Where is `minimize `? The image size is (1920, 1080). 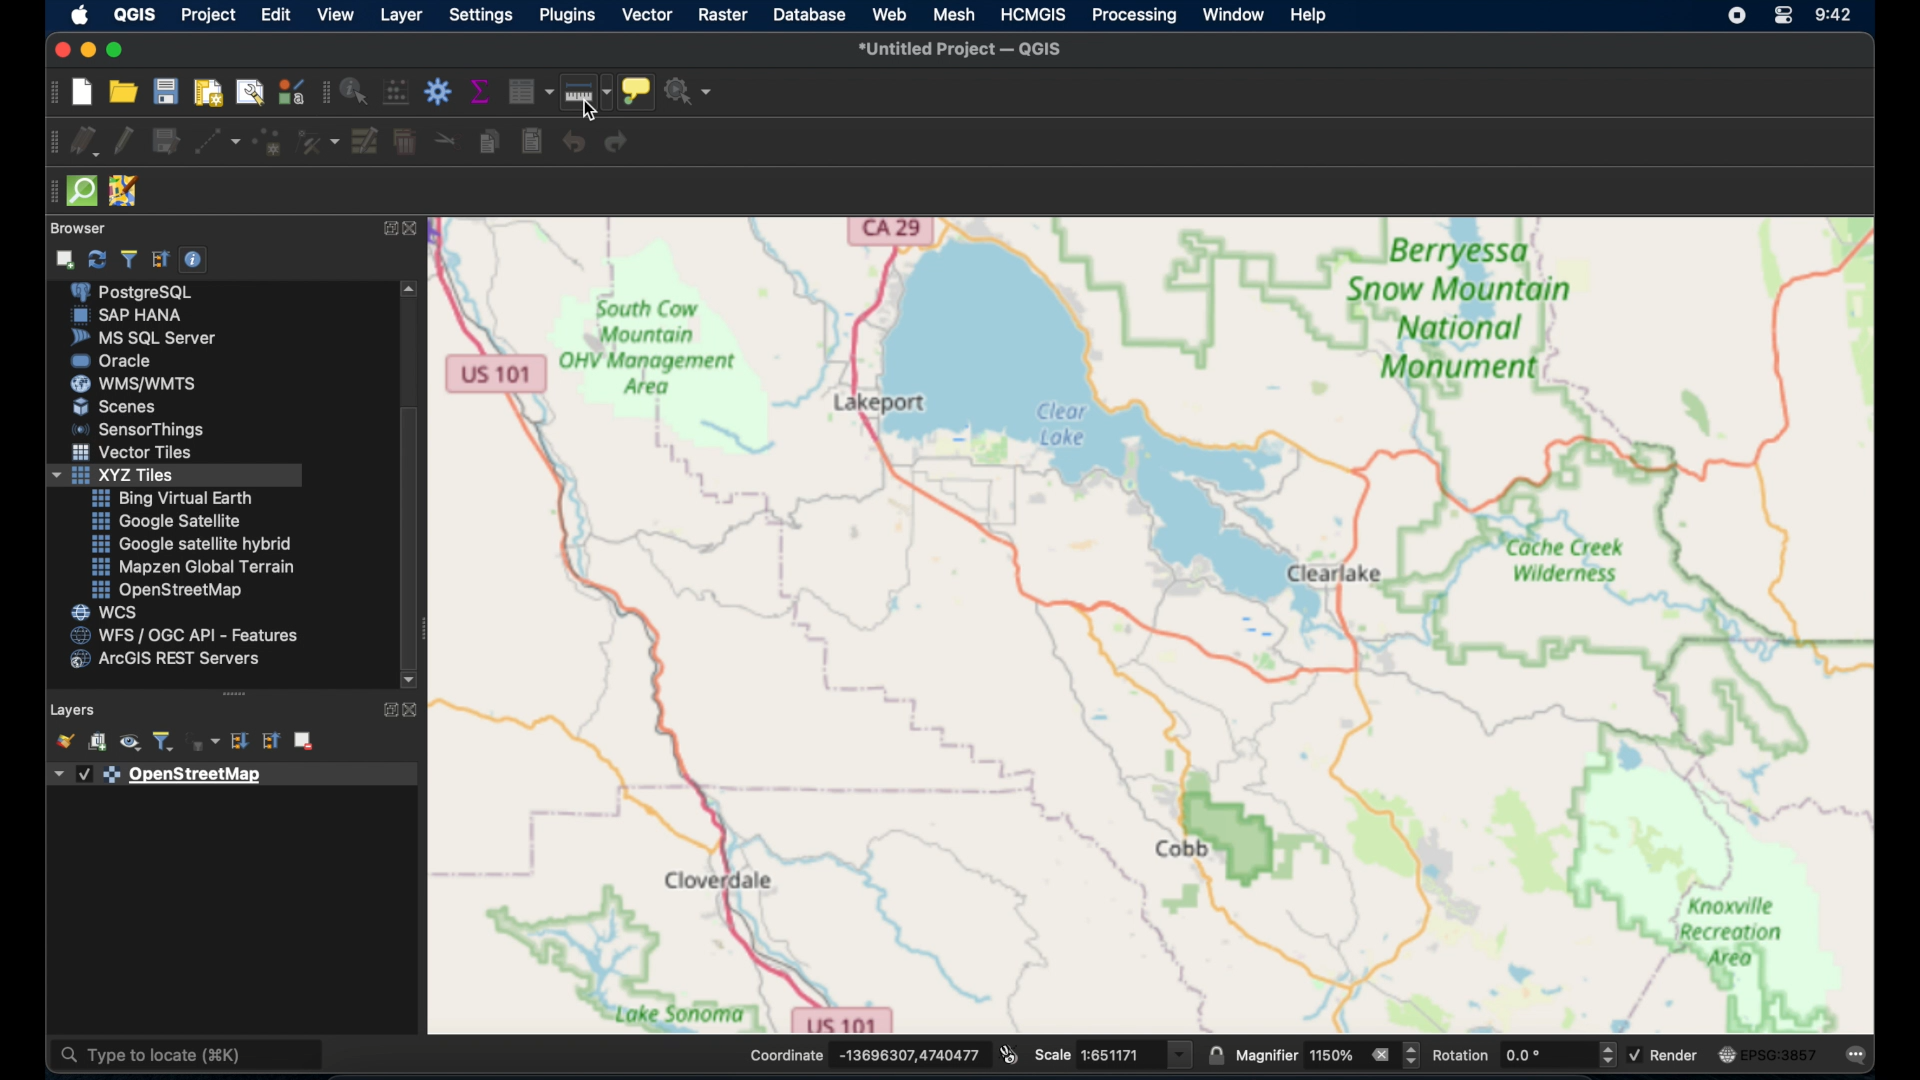
minimize  is located at coordinates (86, 50).